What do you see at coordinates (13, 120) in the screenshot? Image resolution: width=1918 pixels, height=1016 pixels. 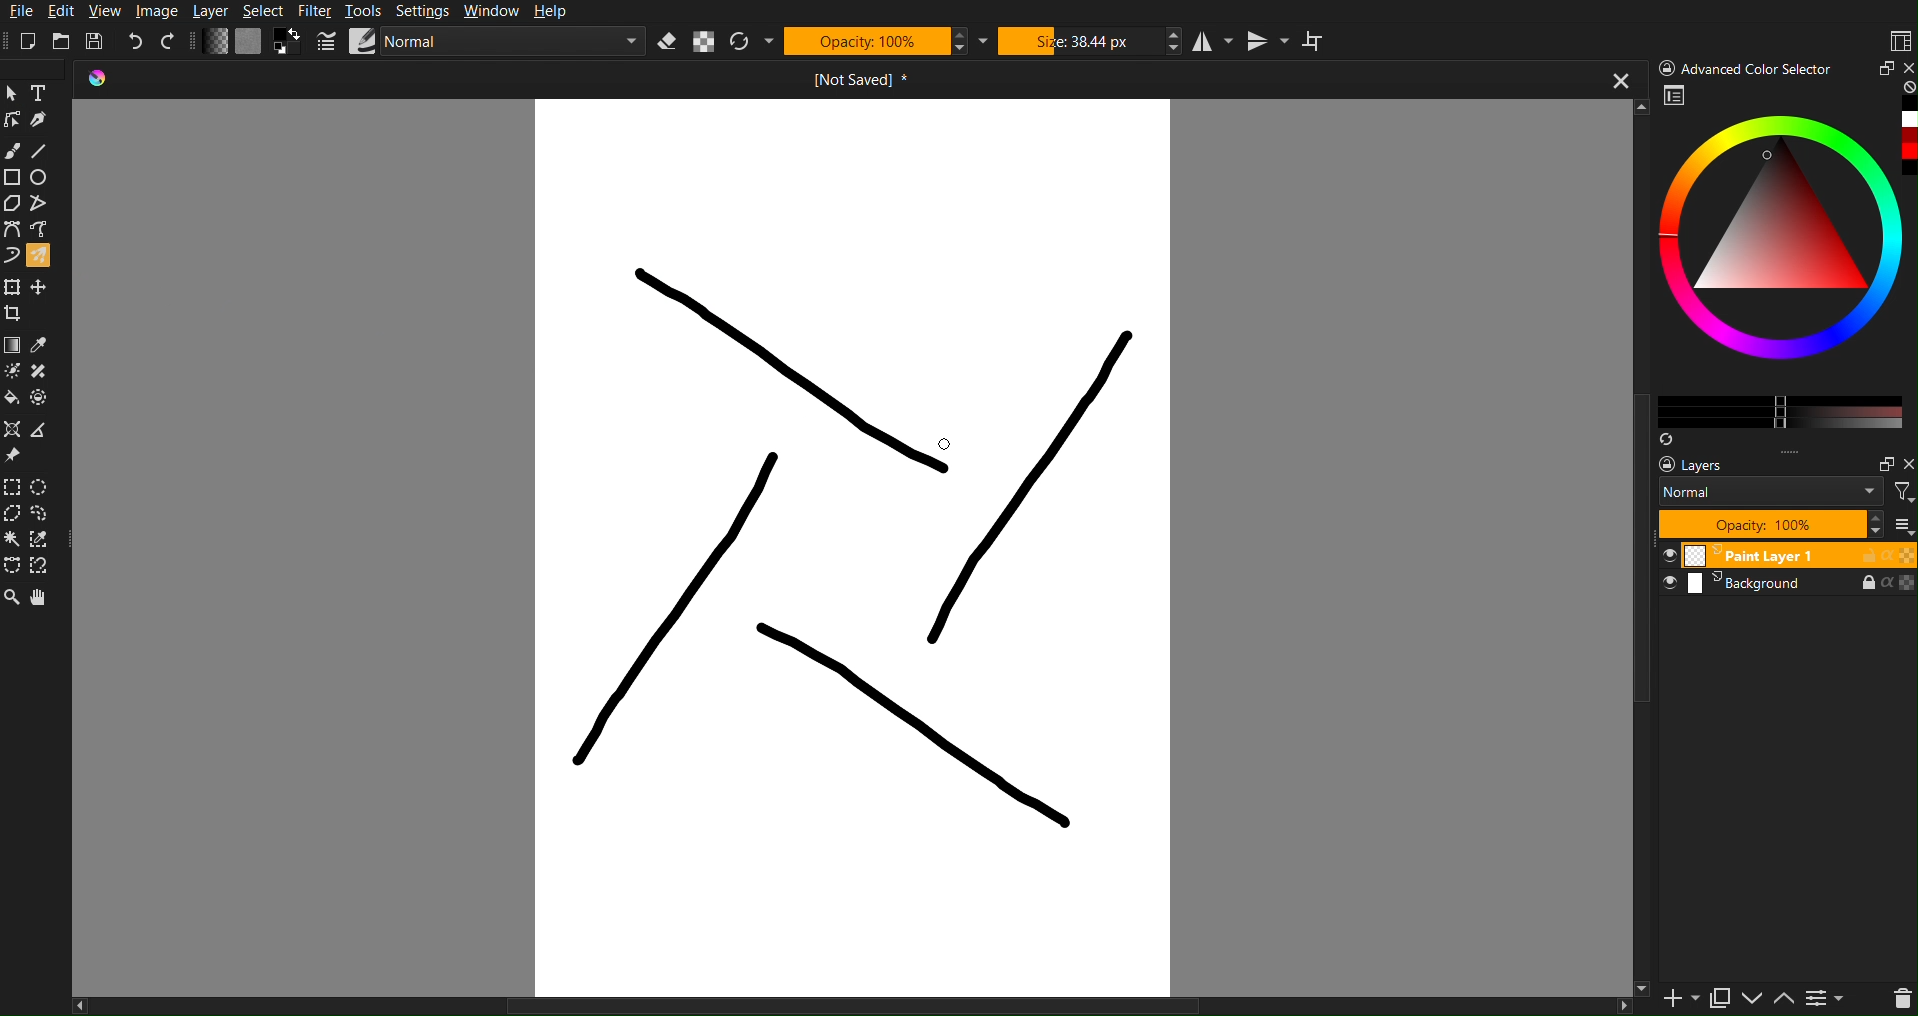 I see `Linework` at bounding box center [13, 120].